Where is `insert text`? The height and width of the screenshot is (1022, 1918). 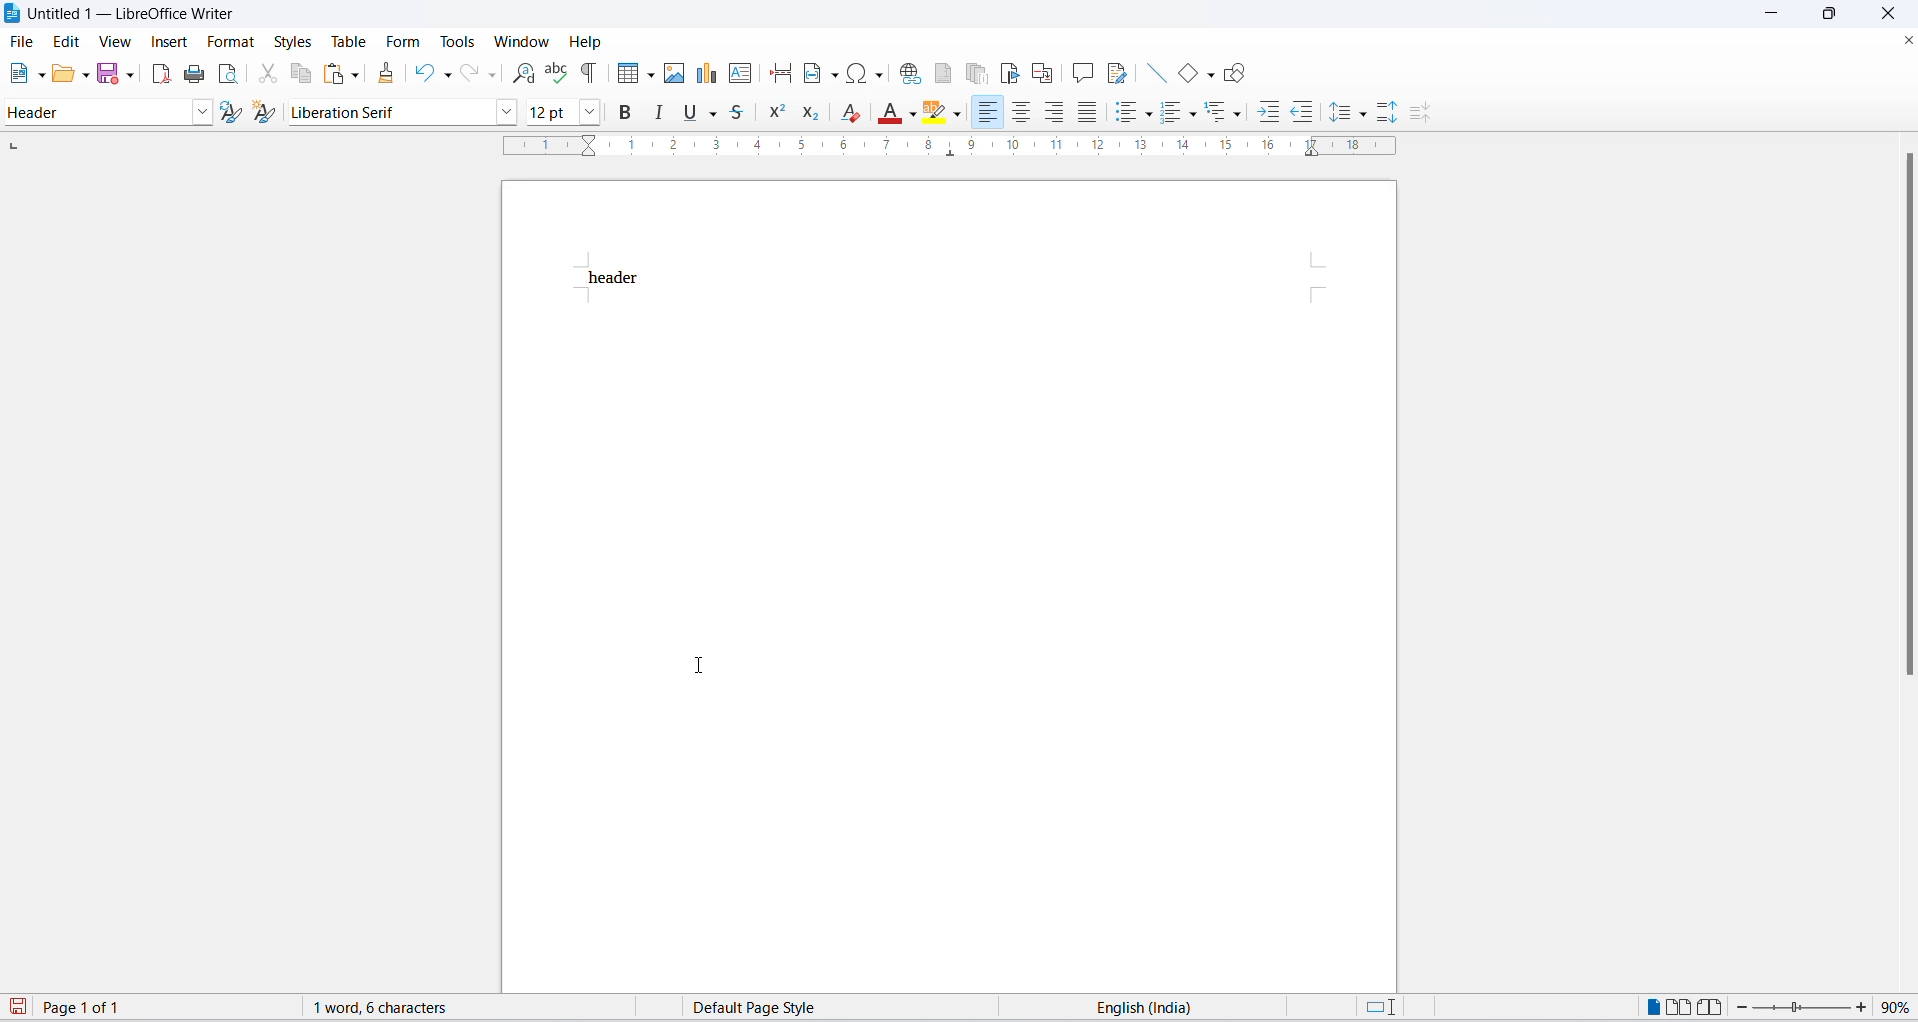
insert text is located at coordinates (739, 74).